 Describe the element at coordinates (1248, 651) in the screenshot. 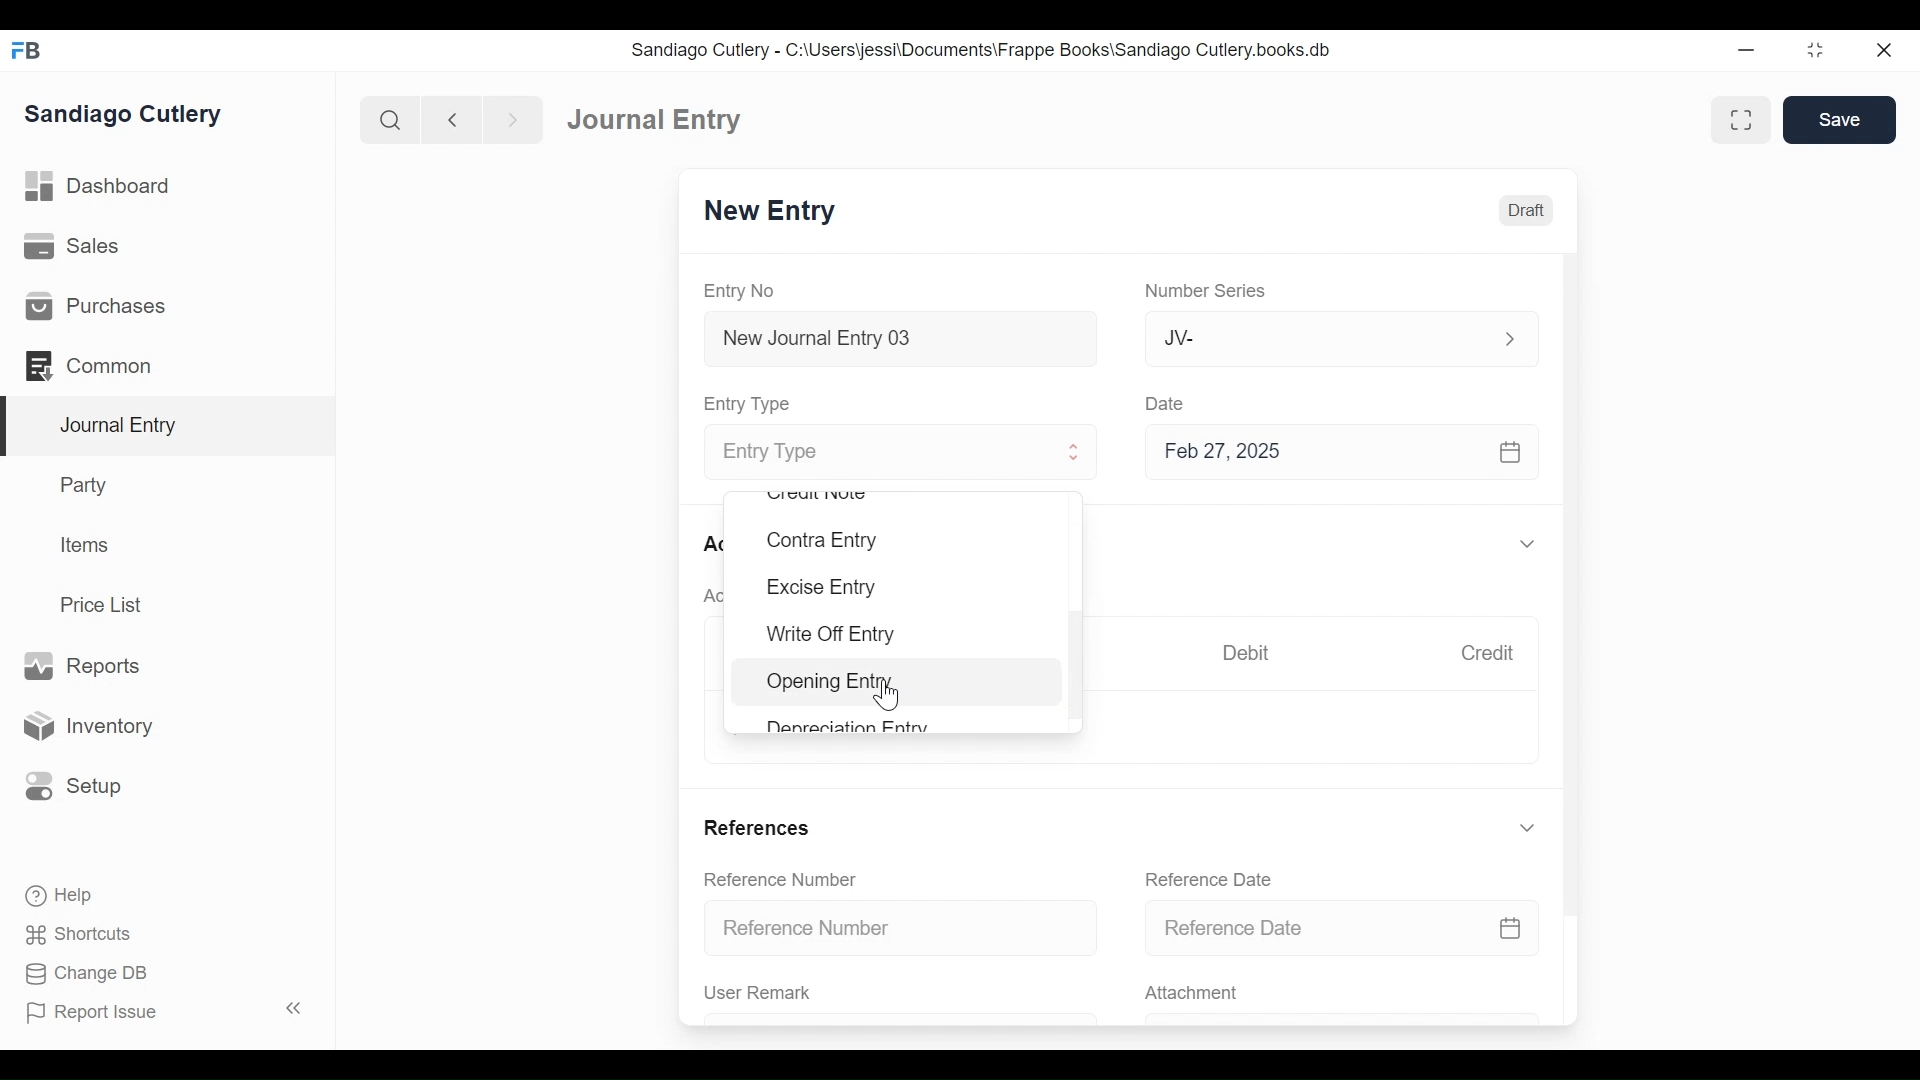

I see `Debit` at that location.